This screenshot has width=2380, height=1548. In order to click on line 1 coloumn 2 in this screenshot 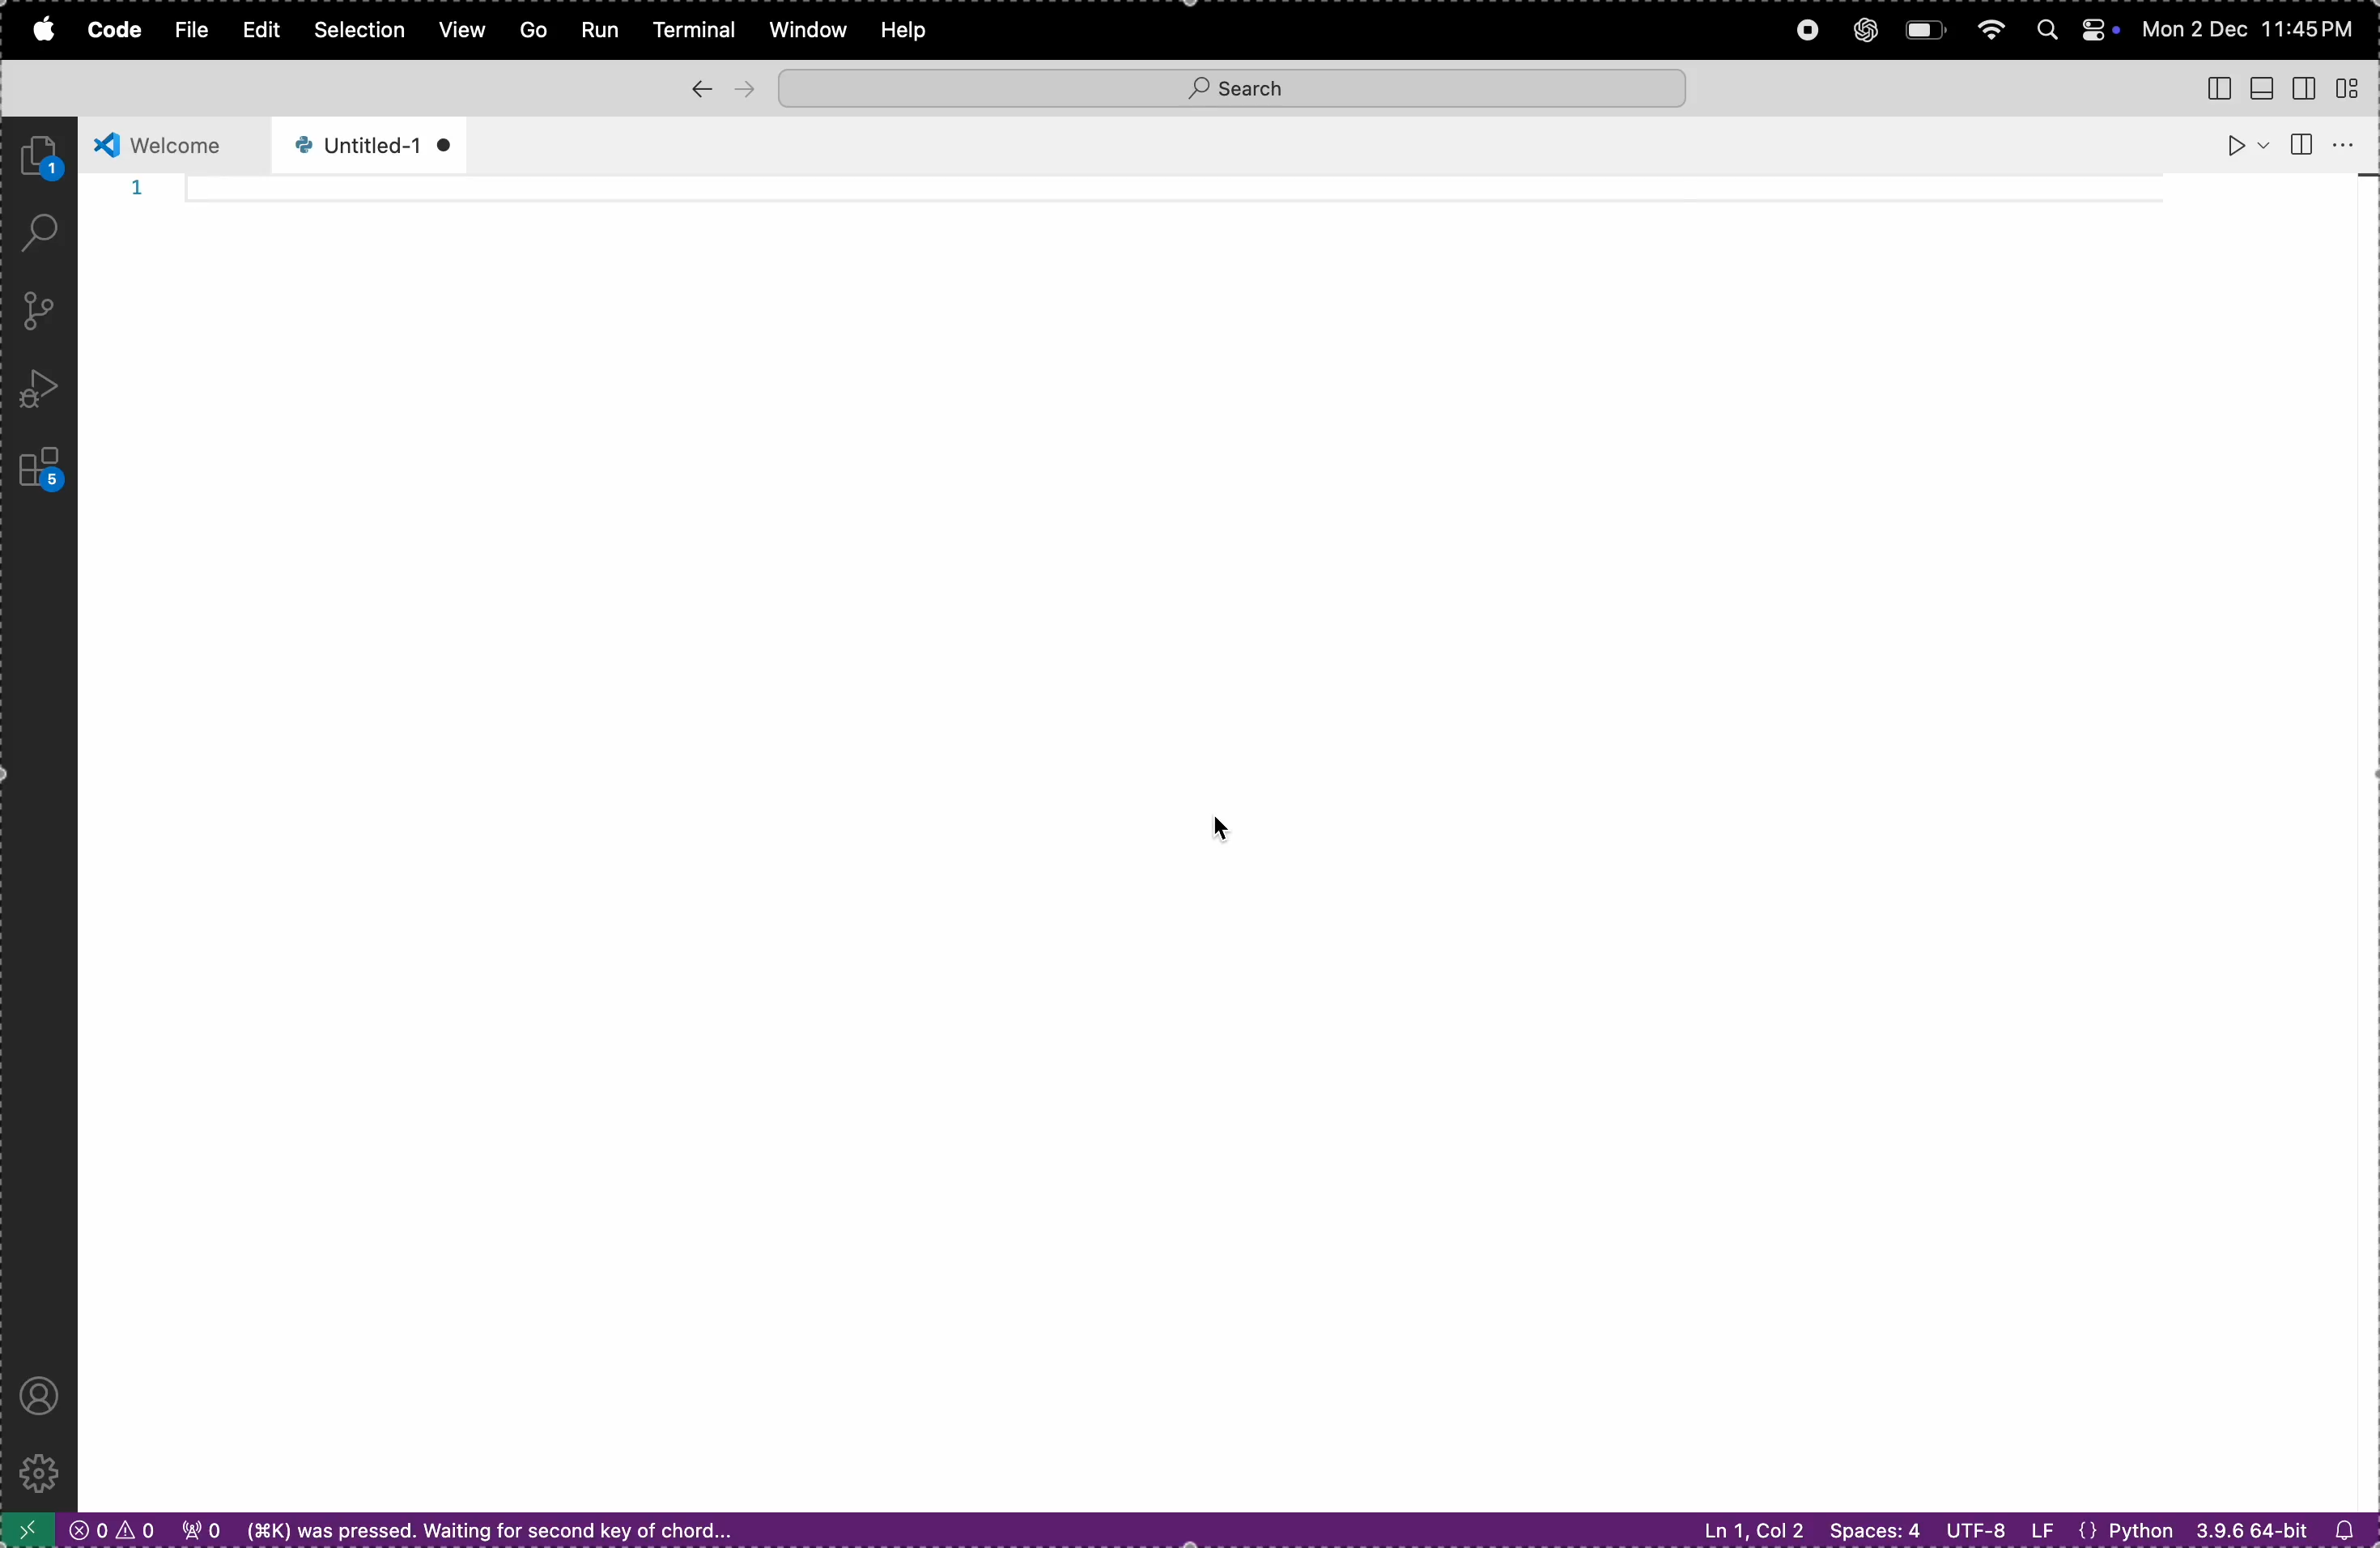, I will do `click(1747, 1531)`.